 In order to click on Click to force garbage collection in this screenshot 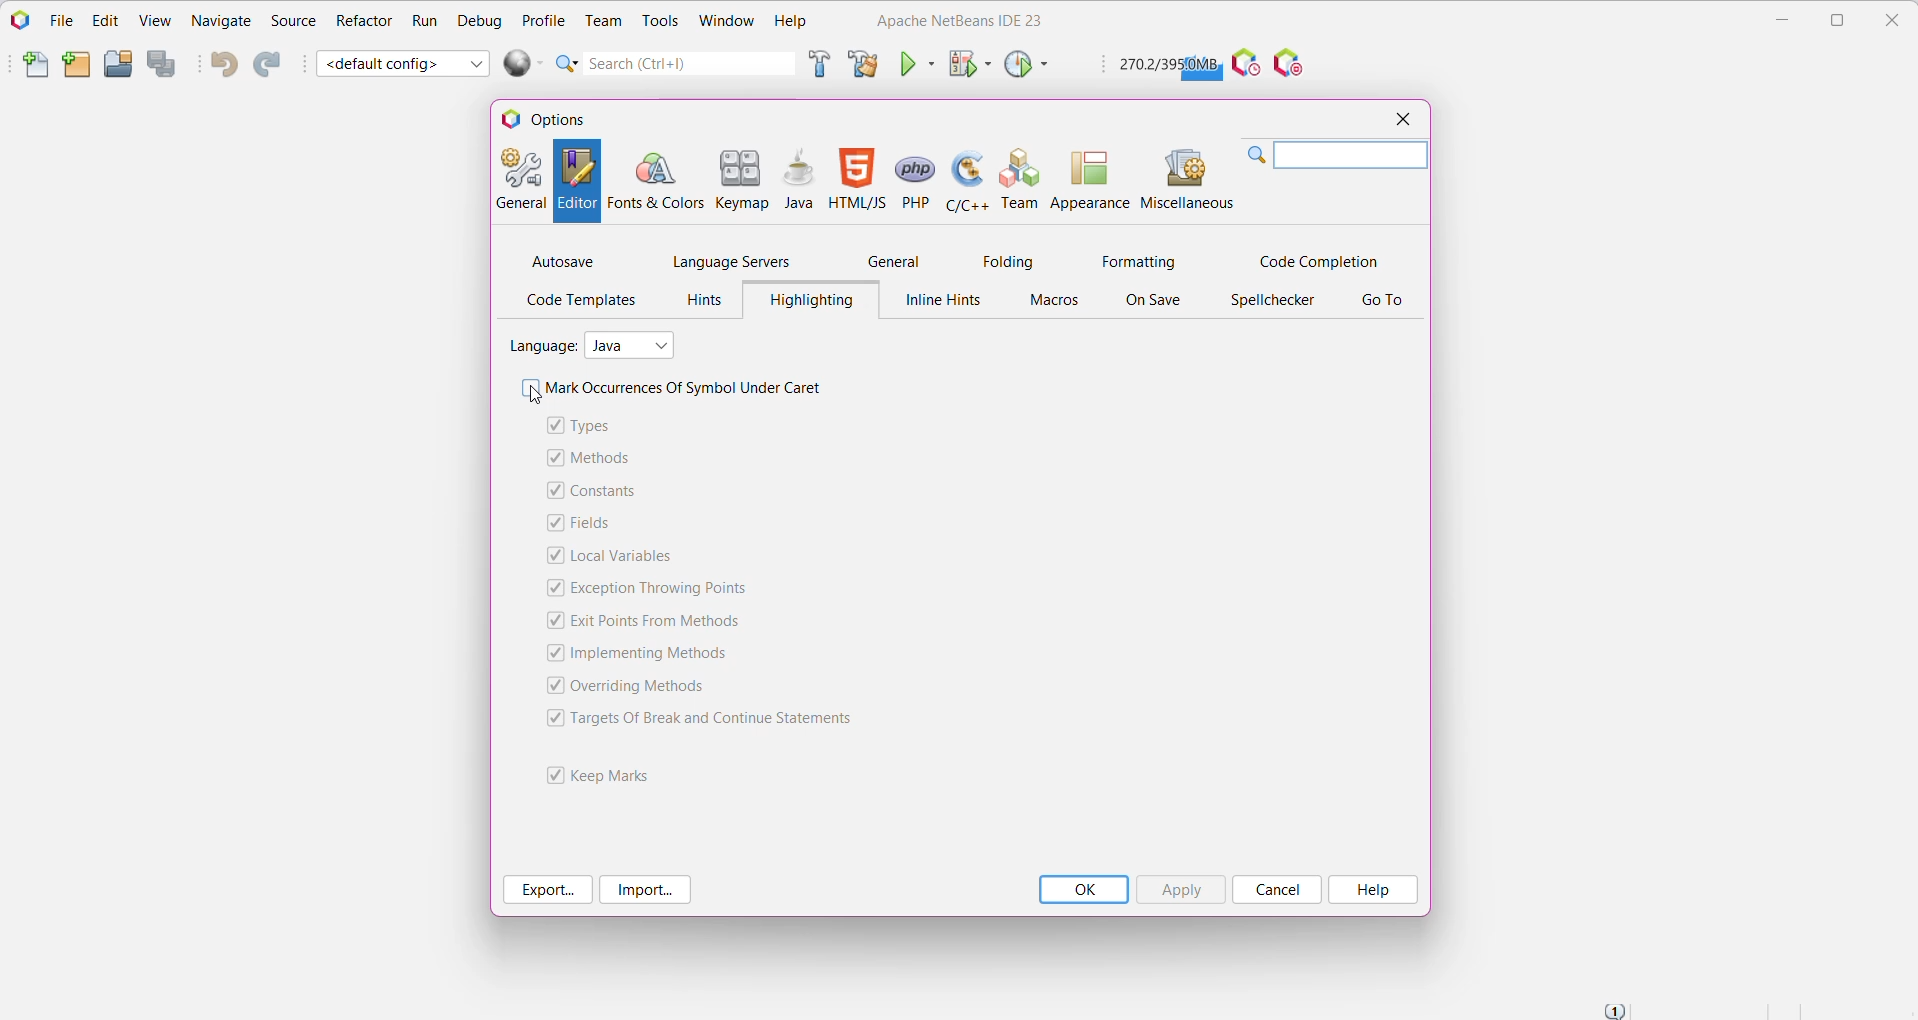, I will do `click(1168, 65)`.